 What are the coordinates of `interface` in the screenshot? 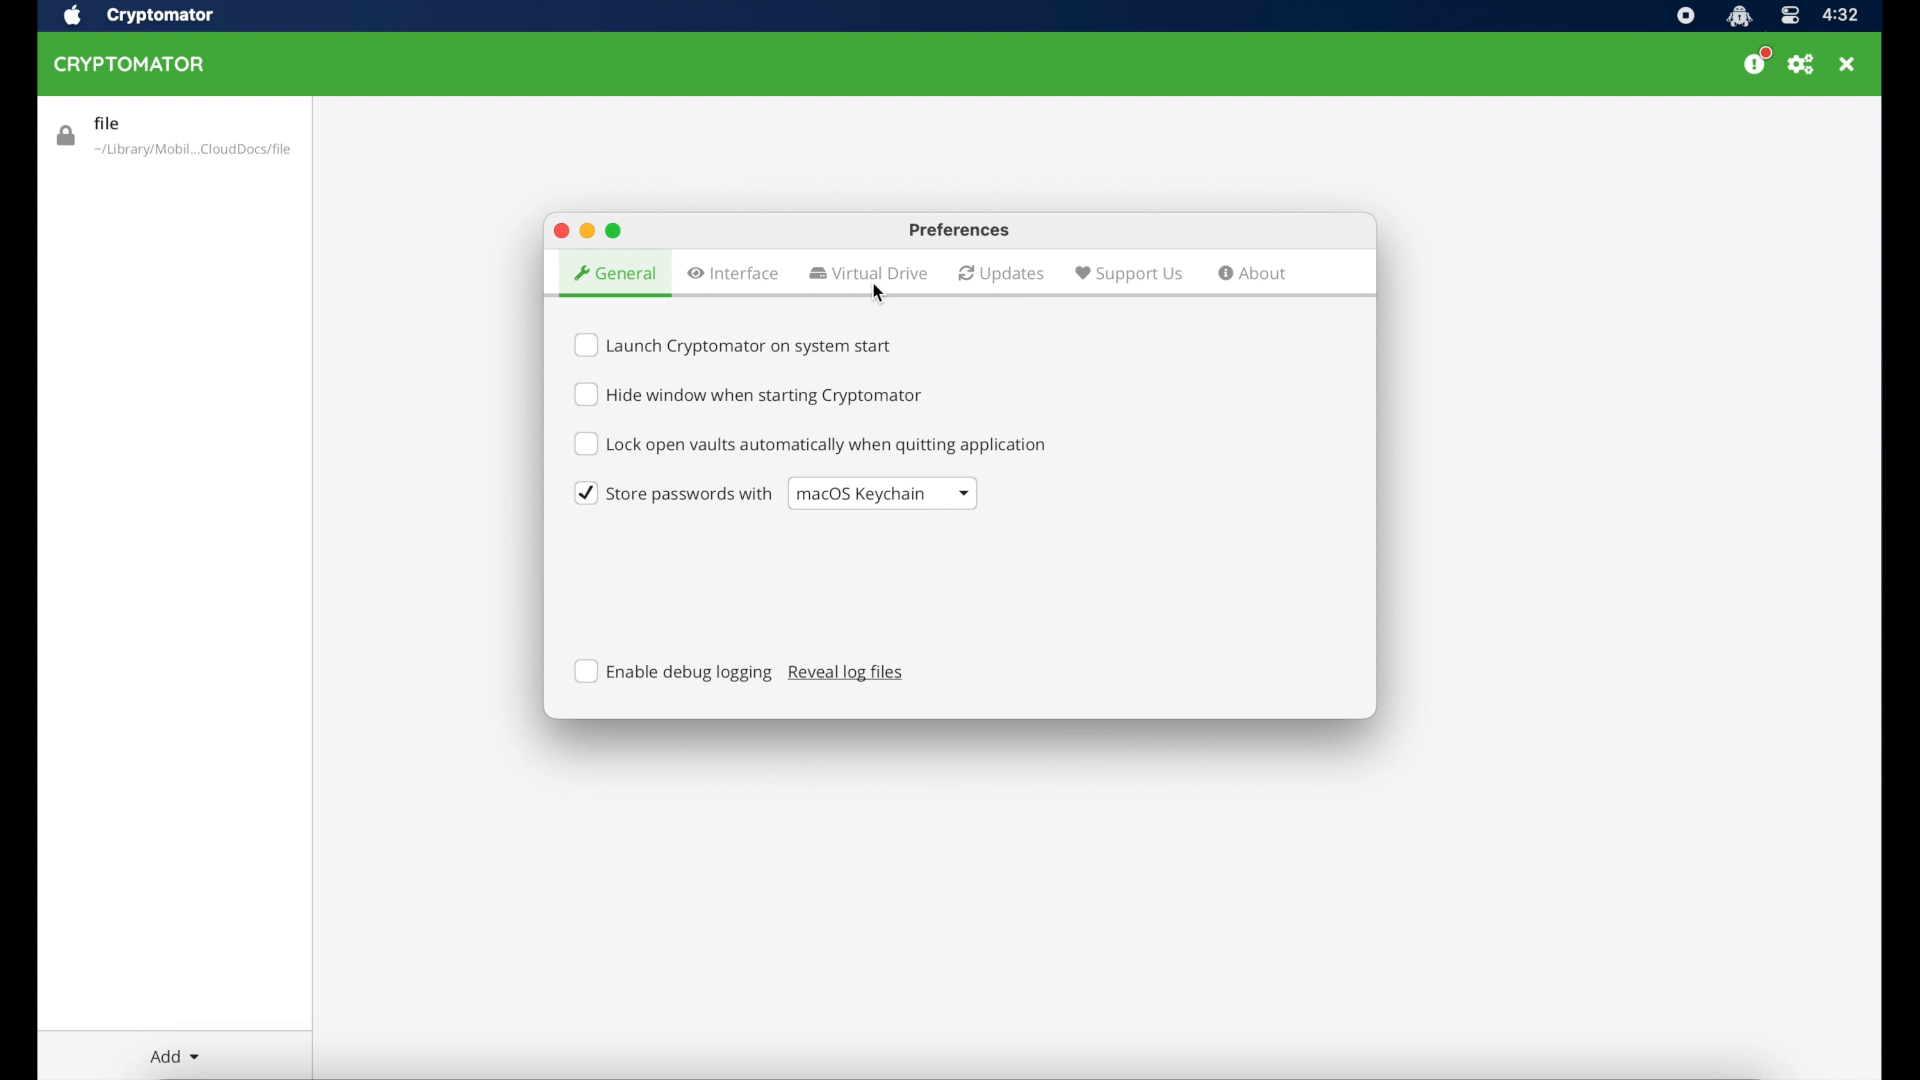 It's located at (734, 273).